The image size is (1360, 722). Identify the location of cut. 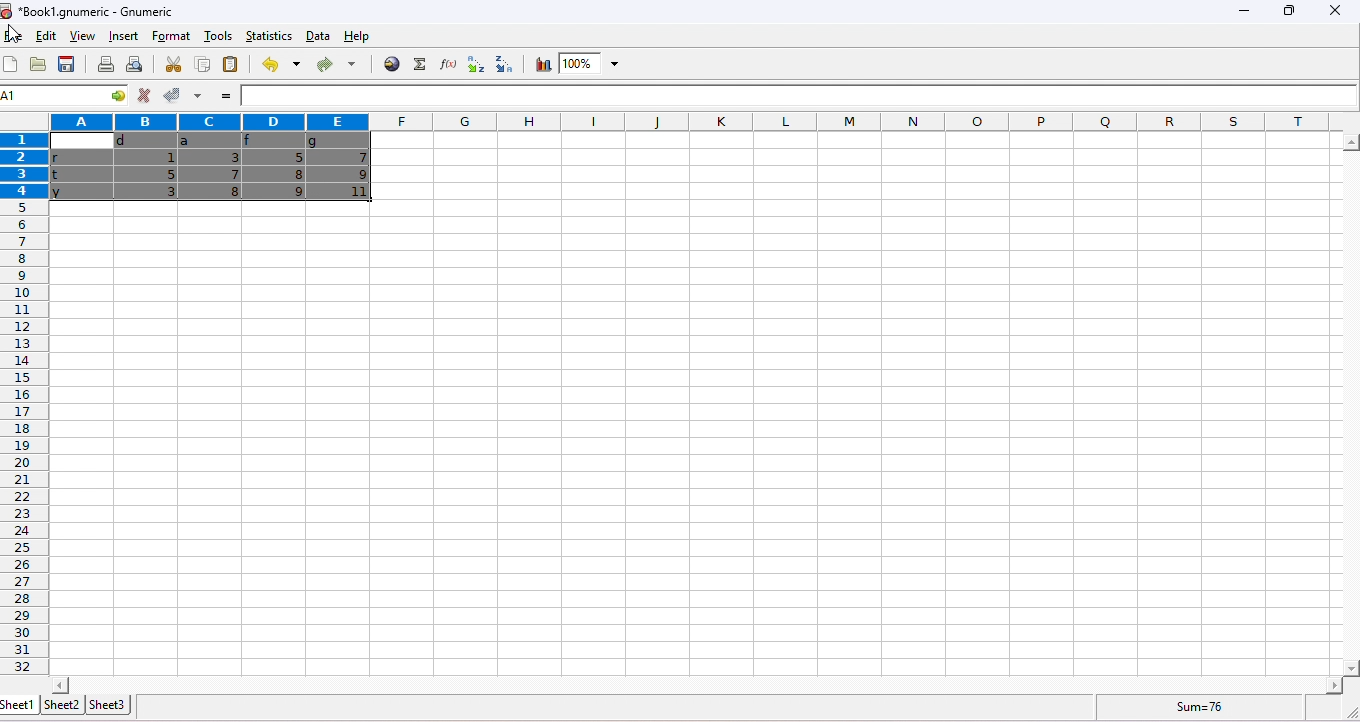
(174, 64).